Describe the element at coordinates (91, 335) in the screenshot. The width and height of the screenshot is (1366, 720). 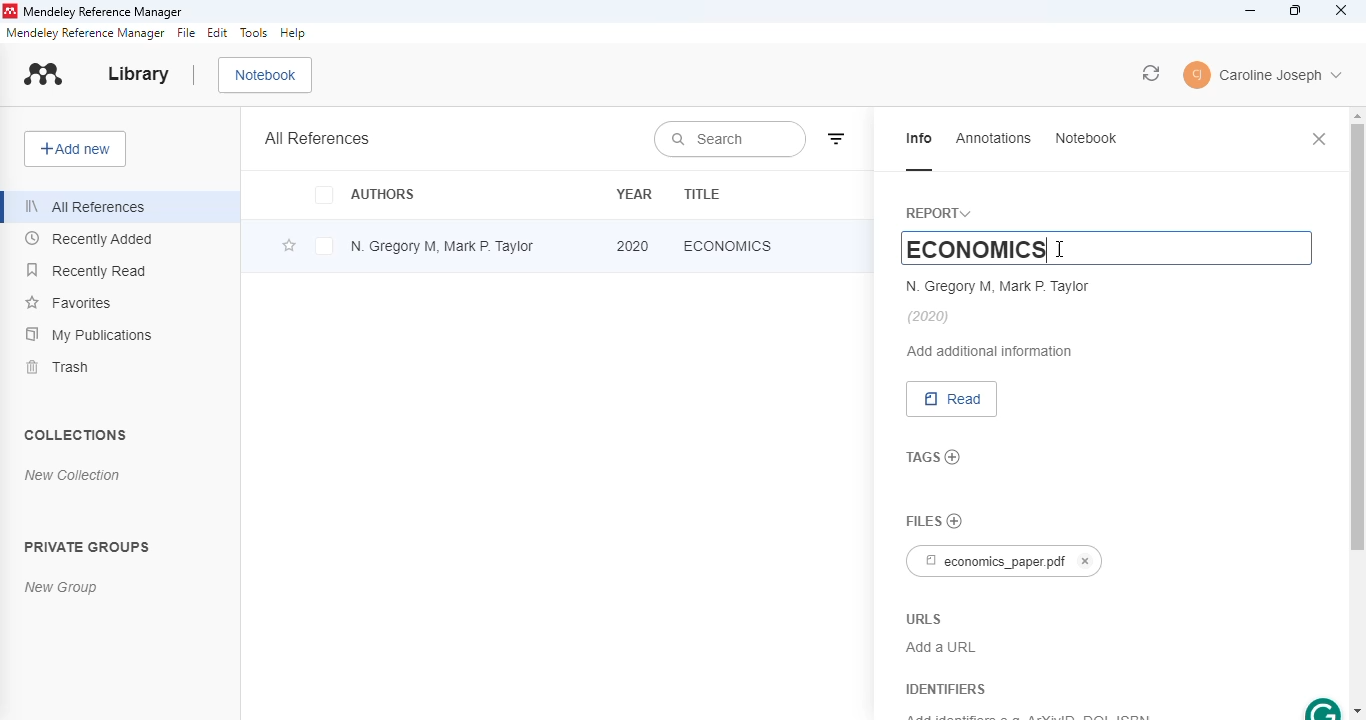
I see `my publications` at that location.